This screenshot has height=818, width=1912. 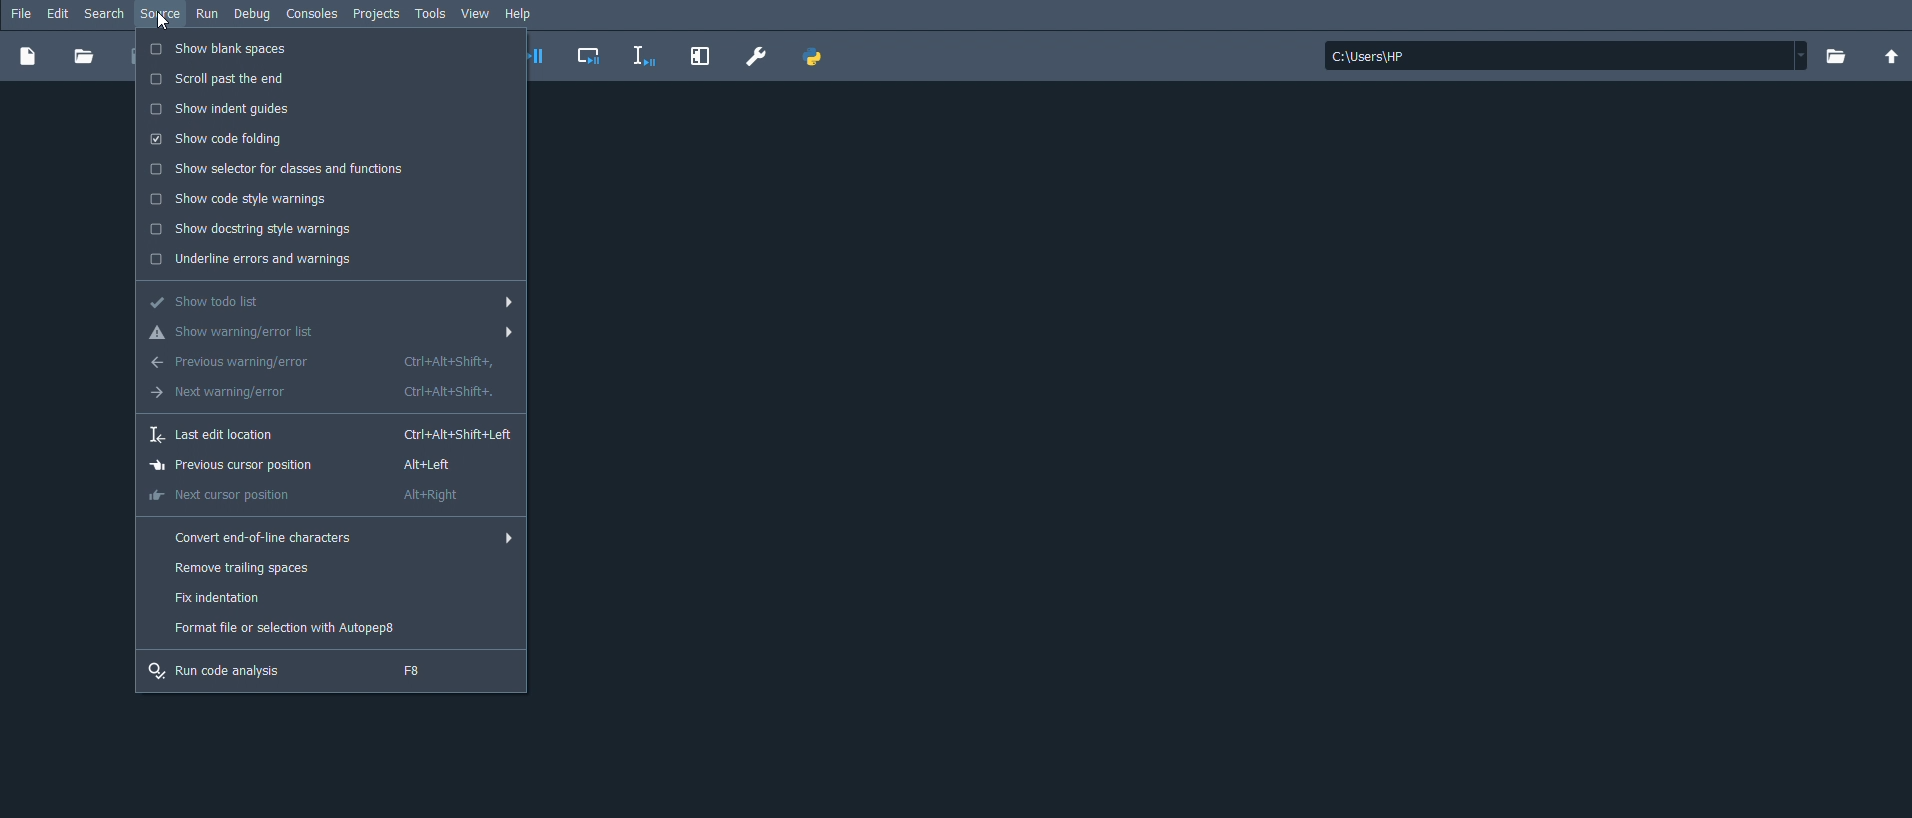 What do you see at coordinates (258, 230) in the screenshot?
I see `Show docstring style warnings` at bounding box center [258, 230].